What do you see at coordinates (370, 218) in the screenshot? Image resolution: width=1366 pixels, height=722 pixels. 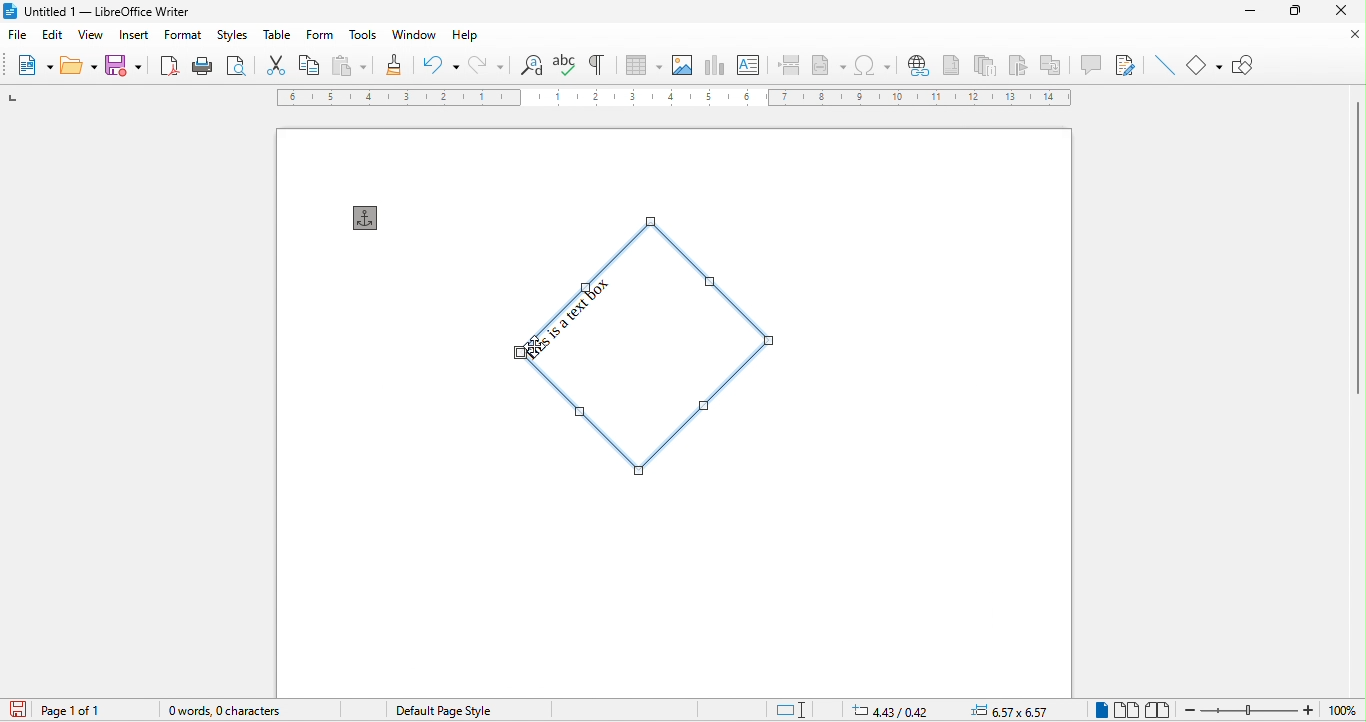 I see `anchor` at bounding box center [370, 218].